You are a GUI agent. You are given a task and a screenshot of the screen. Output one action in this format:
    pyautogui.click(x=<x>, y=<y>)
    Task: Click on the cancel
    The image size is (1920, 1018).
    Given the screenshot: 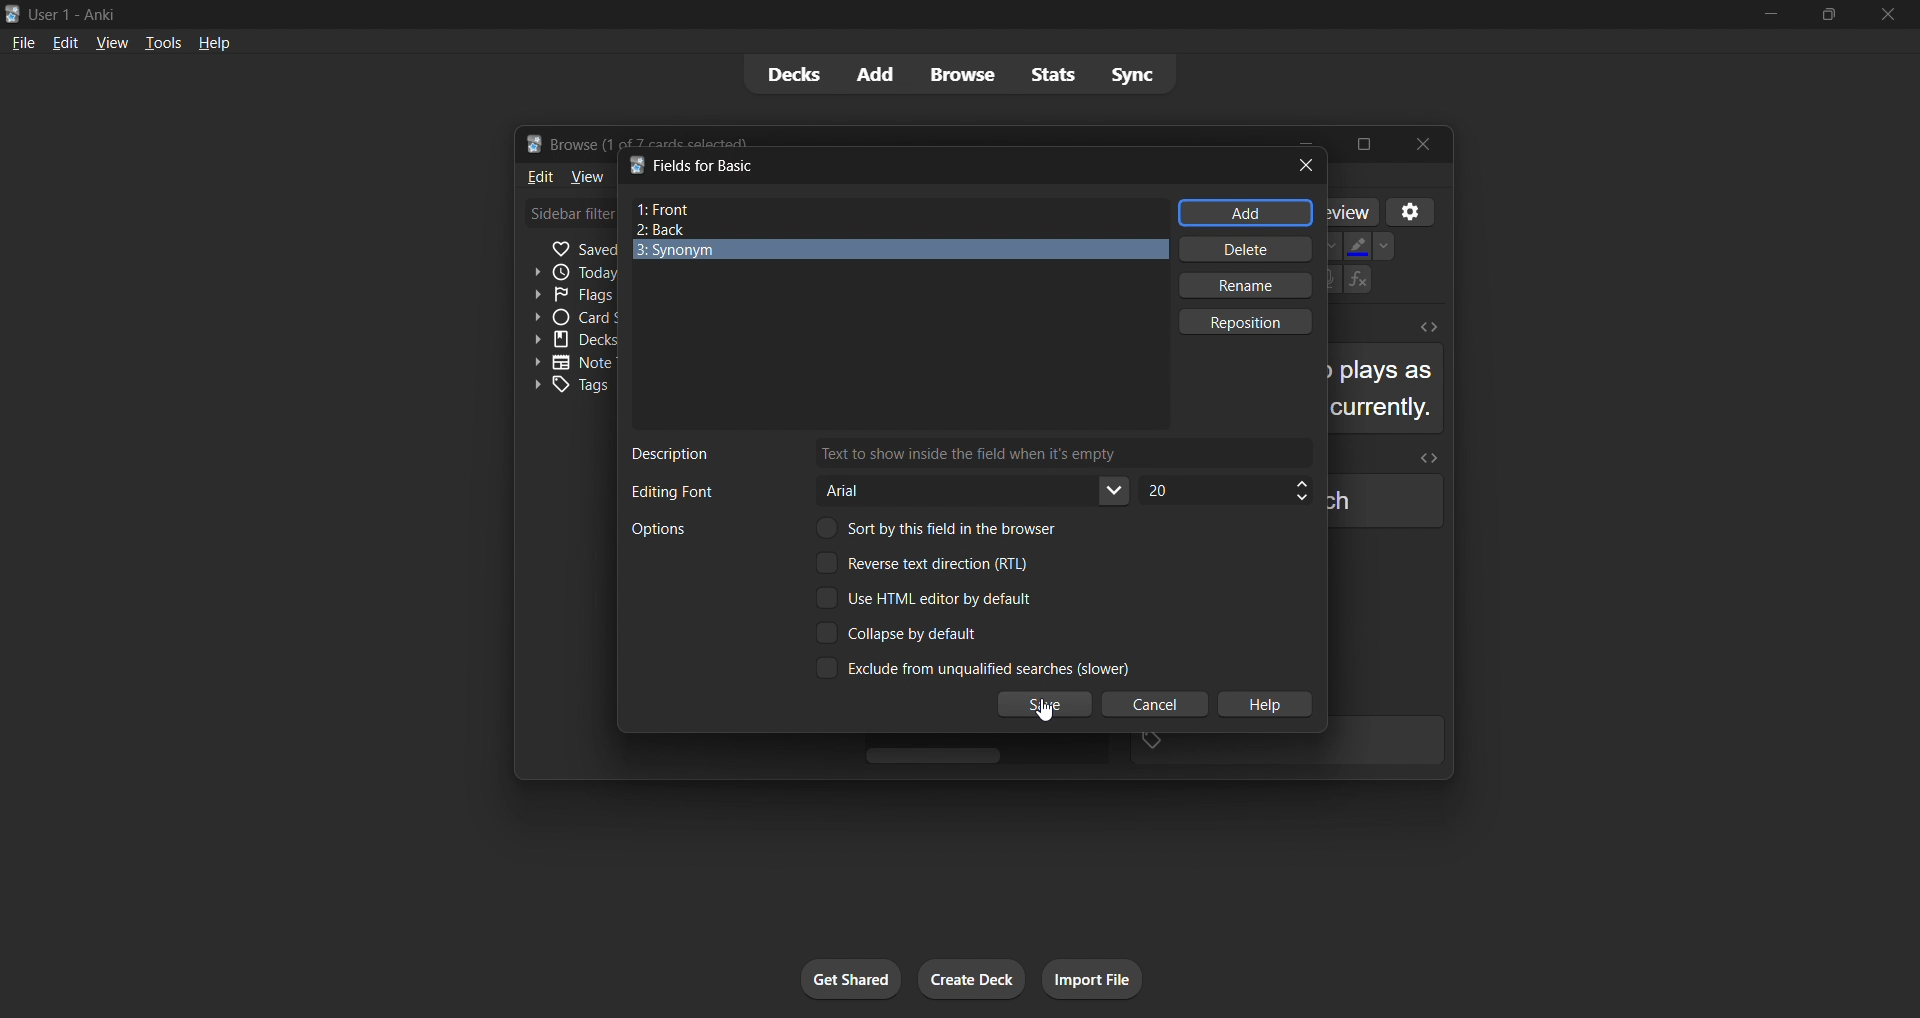 What is the action you would take?
    pyautogui.click(x=1148, y=704)
    